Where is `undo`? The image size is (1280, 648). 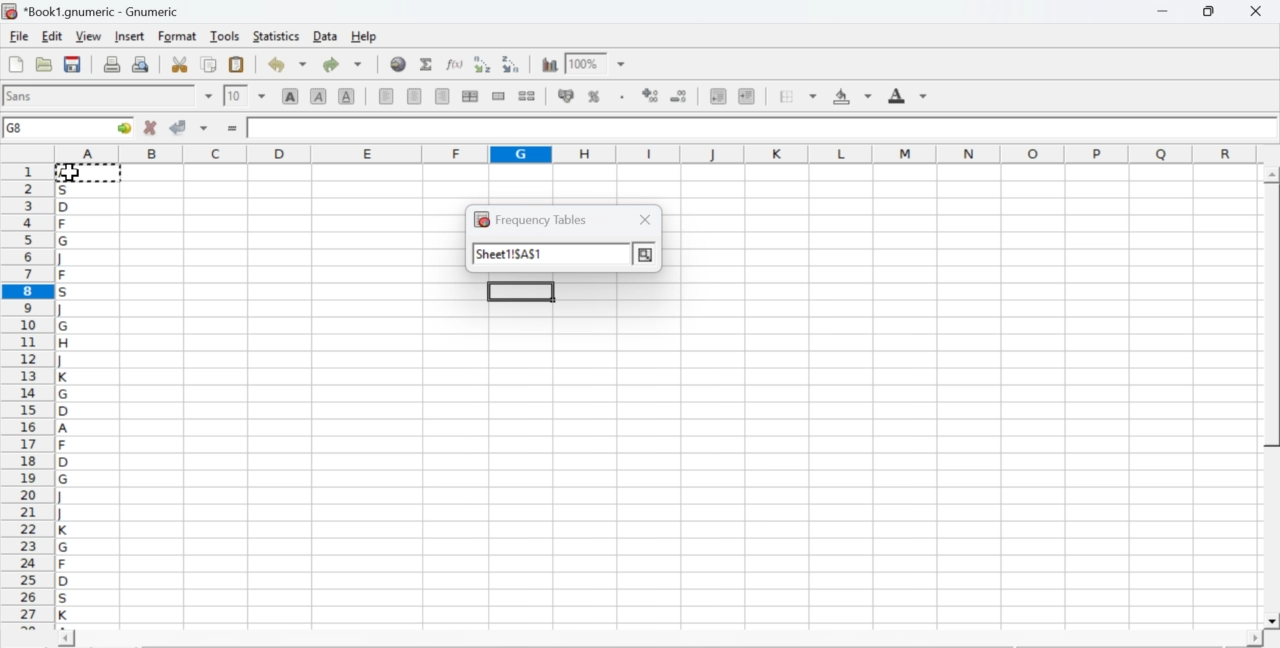 undo is located at coordinates (286, 65).